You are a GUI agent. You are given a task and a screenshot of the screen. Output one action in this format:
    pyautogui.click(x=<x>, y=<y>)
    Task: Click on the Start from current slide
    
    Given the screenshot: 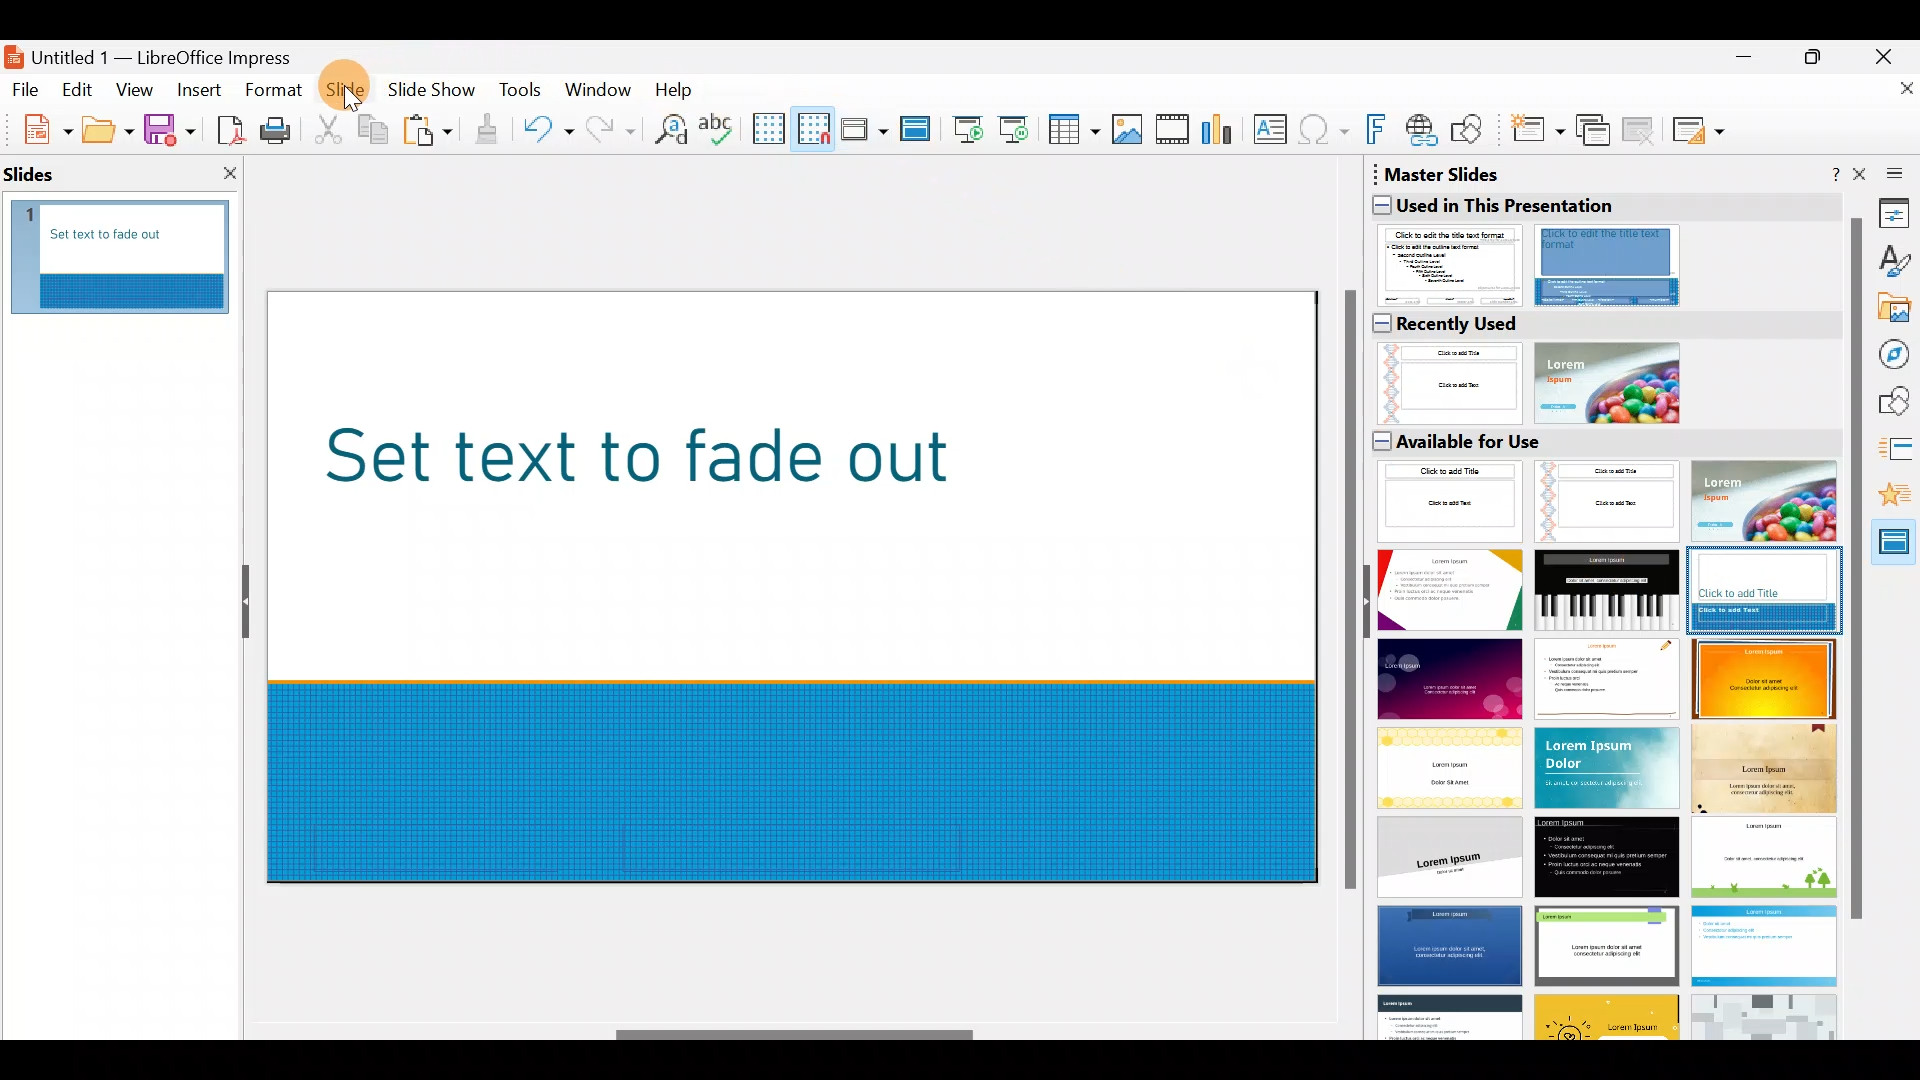 What is the action you would take?
    pyautogui.click(x=1019, y=128)
    